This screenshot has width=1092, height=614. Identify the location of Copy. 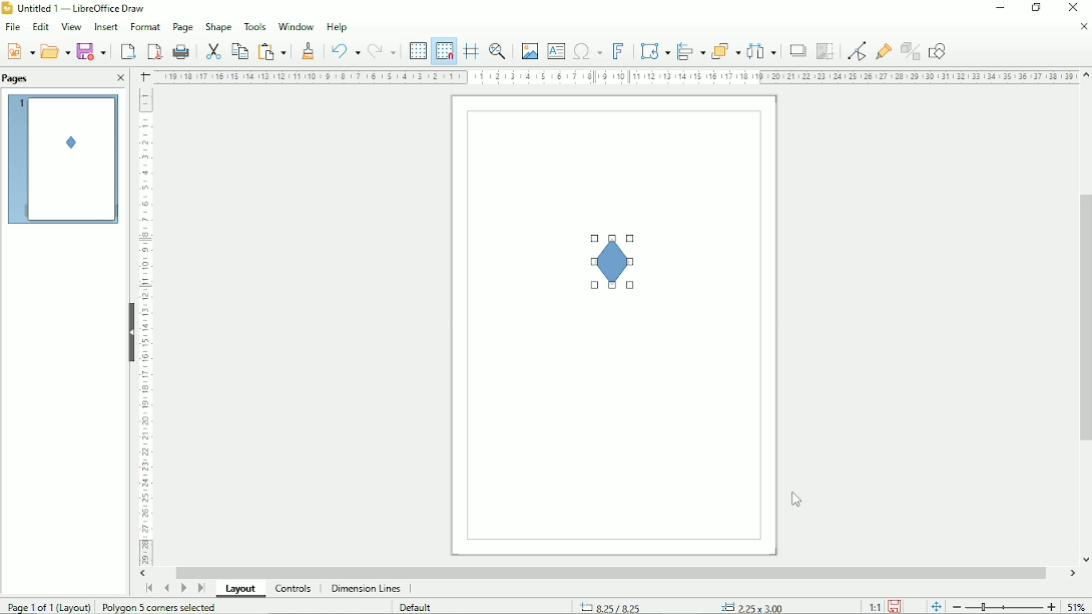
(239, 50).